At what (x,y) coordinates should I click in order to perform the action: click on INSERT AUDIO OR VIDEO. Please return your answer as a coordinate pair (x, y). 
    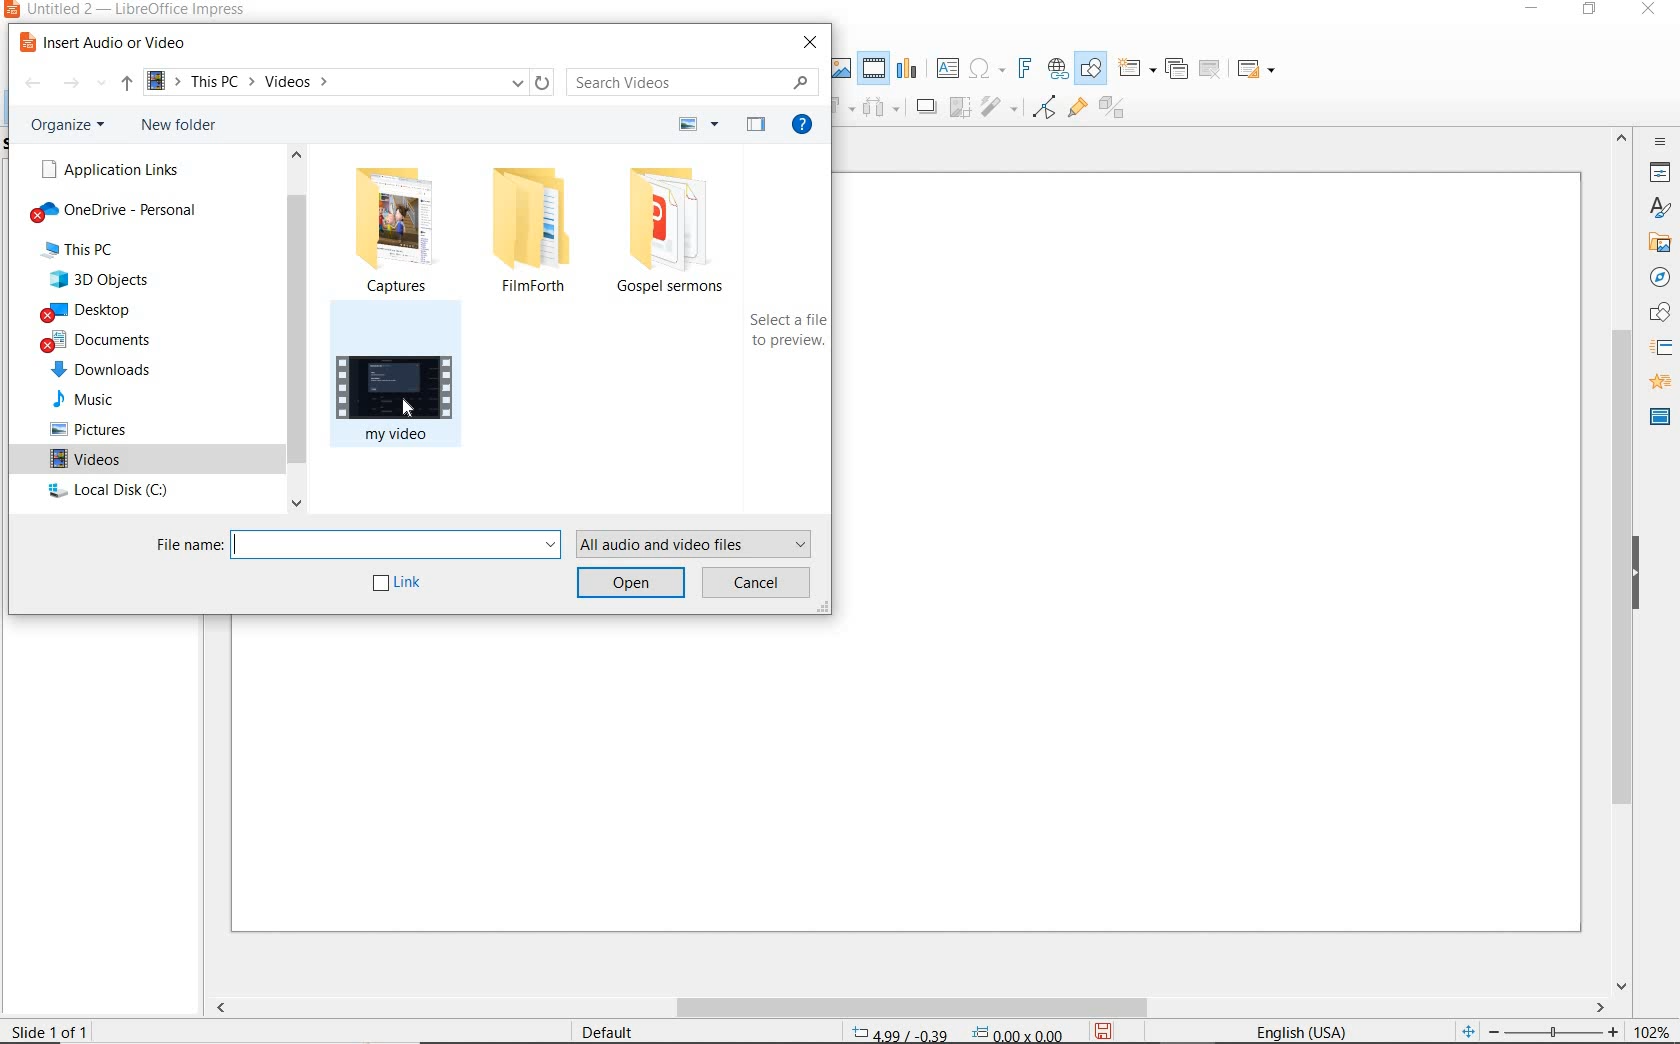
    Looking at the image, I should click on (113, 43).